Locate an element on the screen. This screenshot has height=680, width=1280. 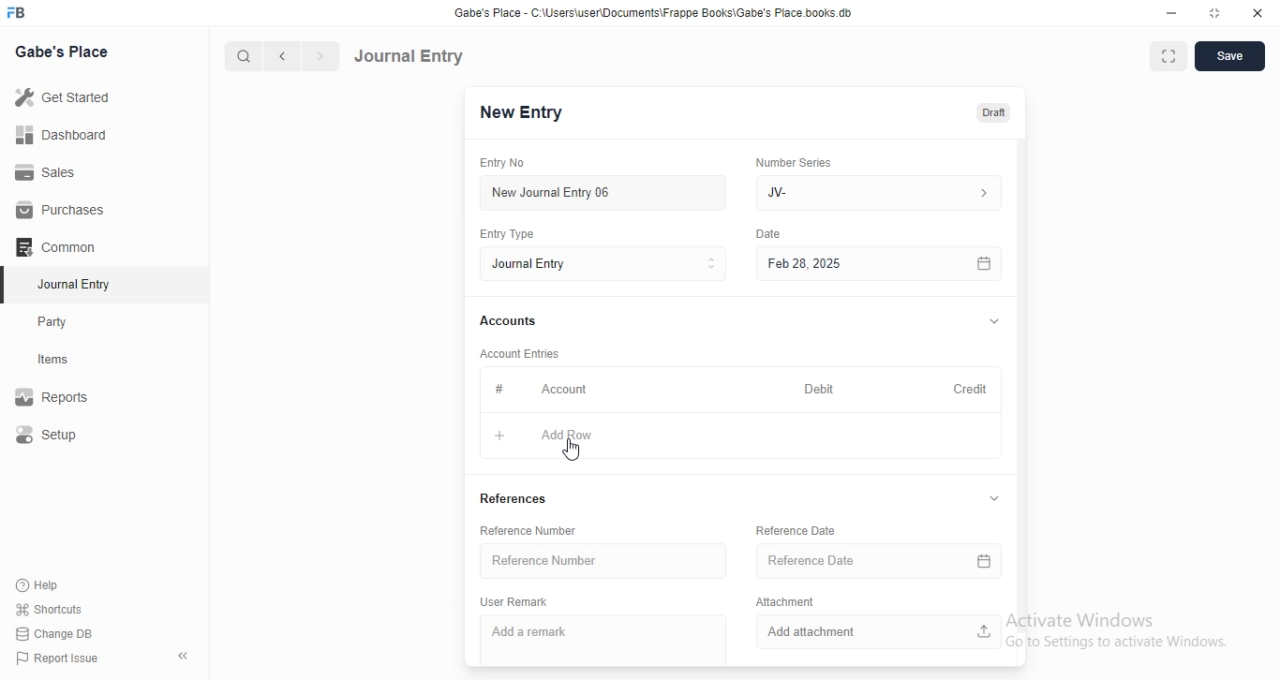
Reference Number is located at coordinates (602, 560).